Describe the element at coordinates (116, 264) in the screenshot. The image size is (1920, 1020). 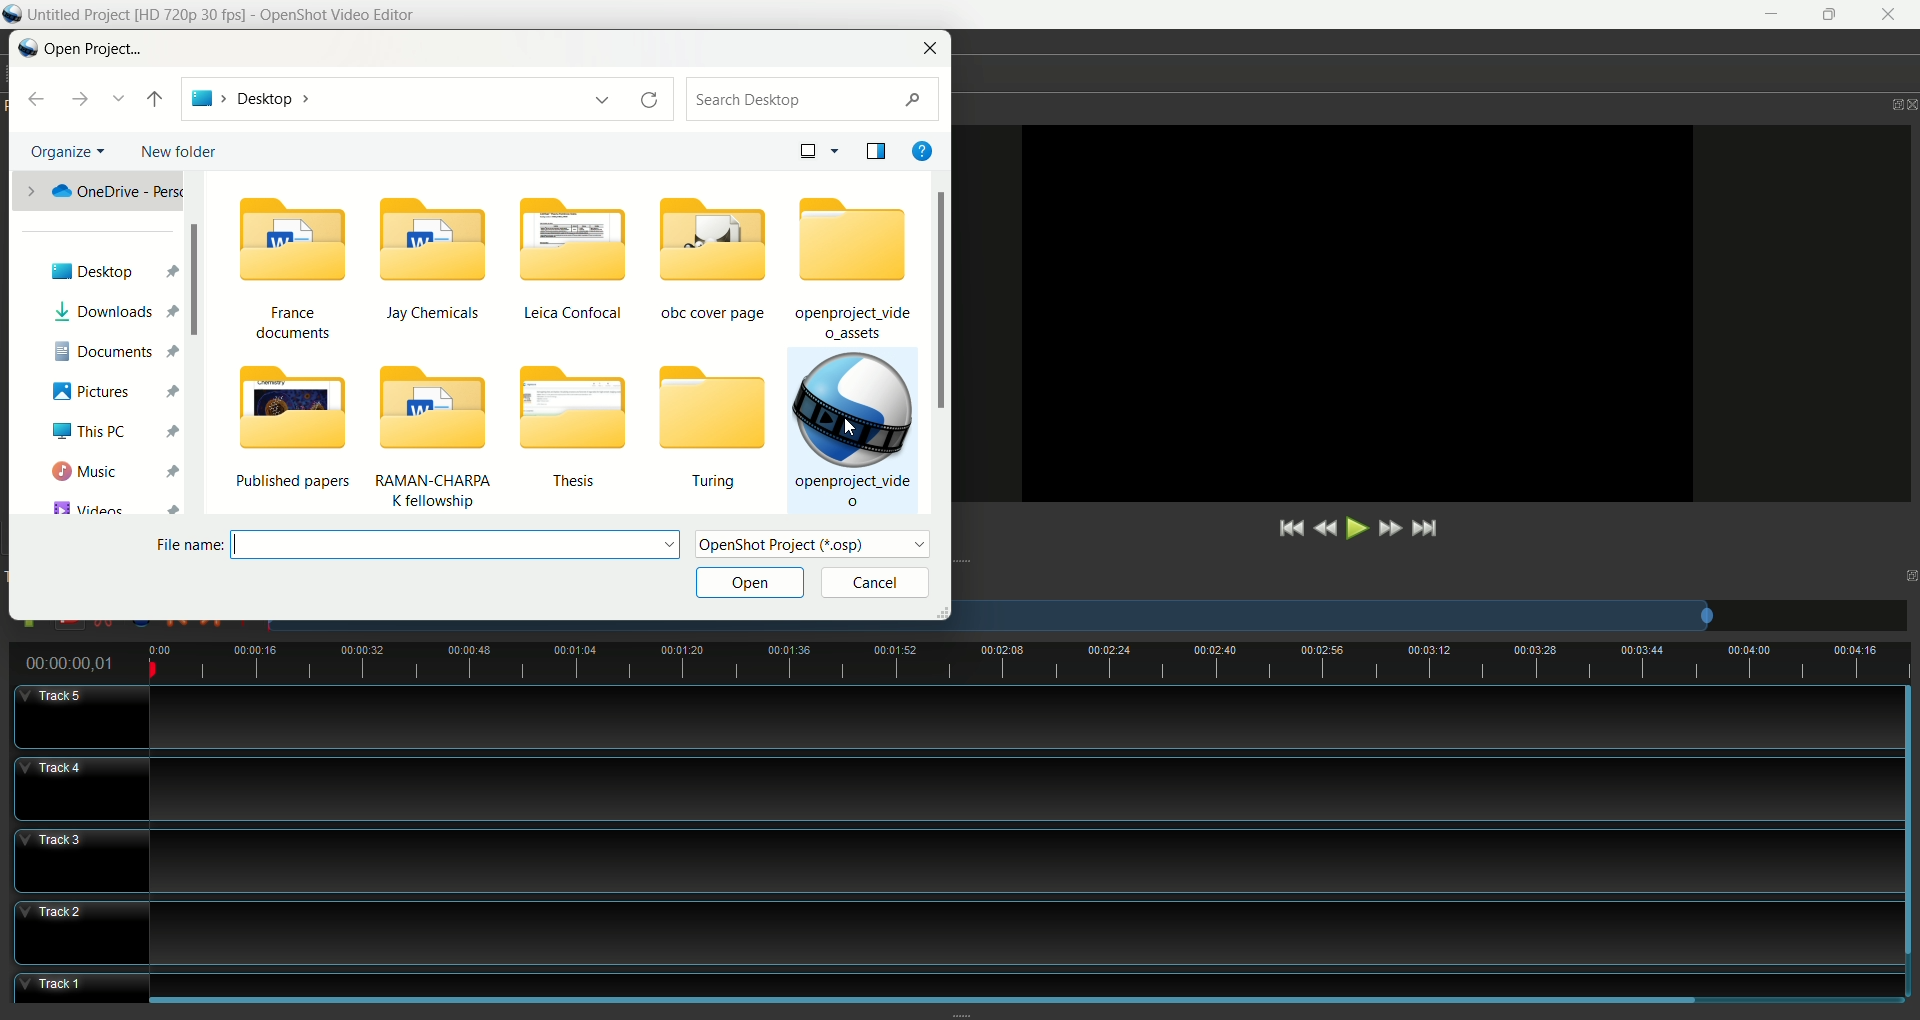
I see `desktop` at that location.